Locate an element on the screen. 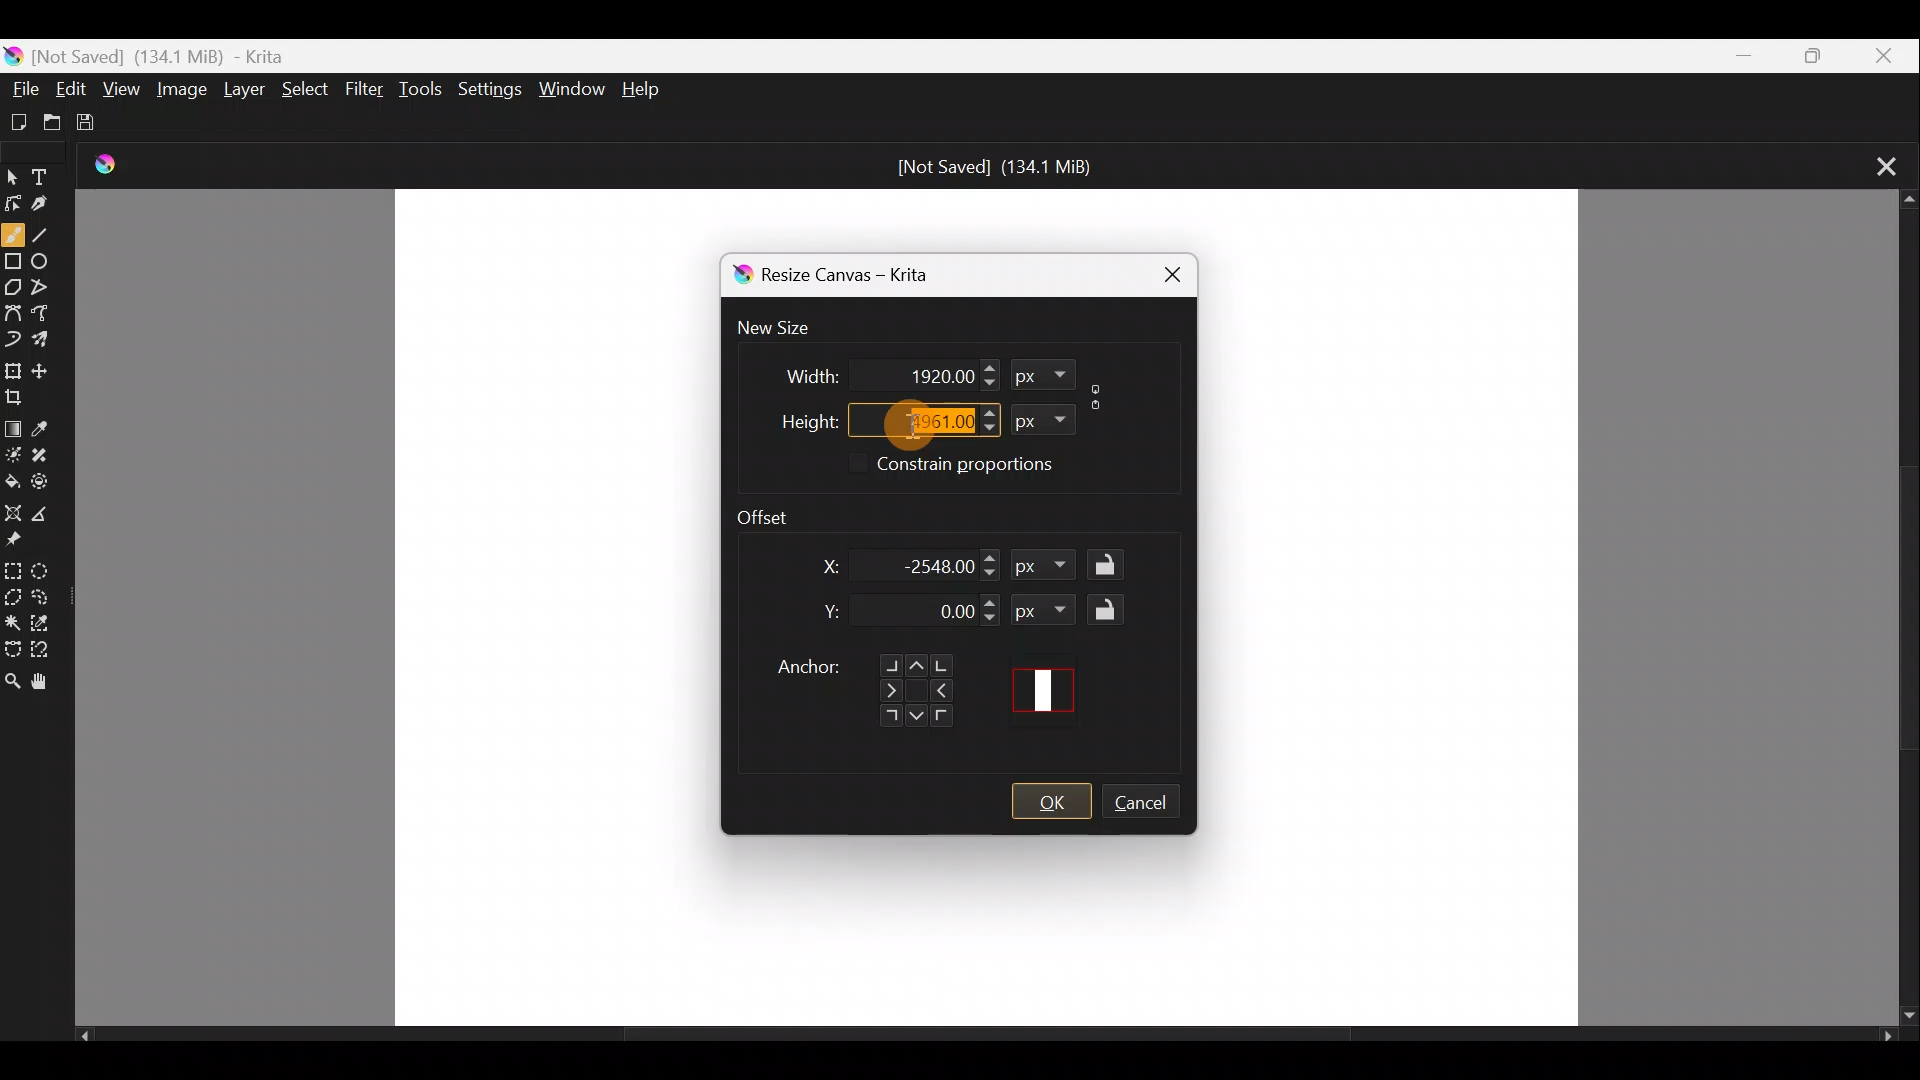 Image resolution: width=1920 pixels, height=1080 pixels. Polygon tool is located at coordinates (14, 289).